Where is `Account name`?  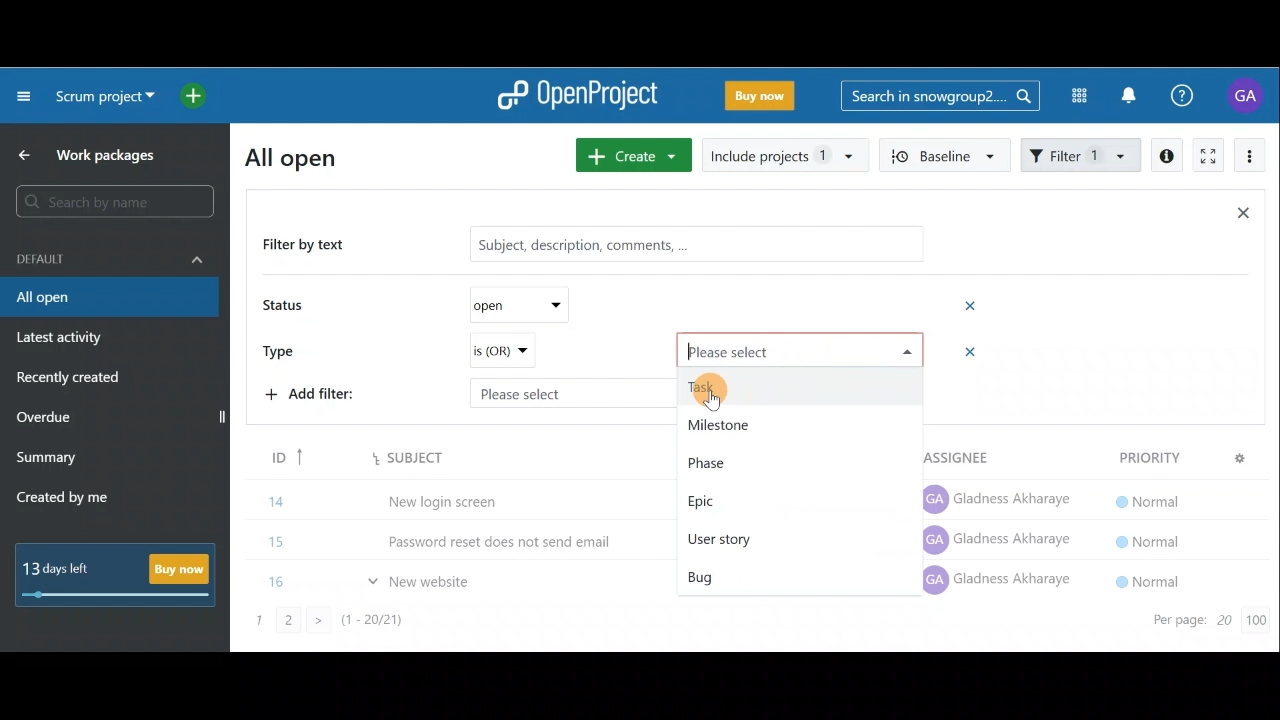
Account name is located at coordinates (1248, 95).